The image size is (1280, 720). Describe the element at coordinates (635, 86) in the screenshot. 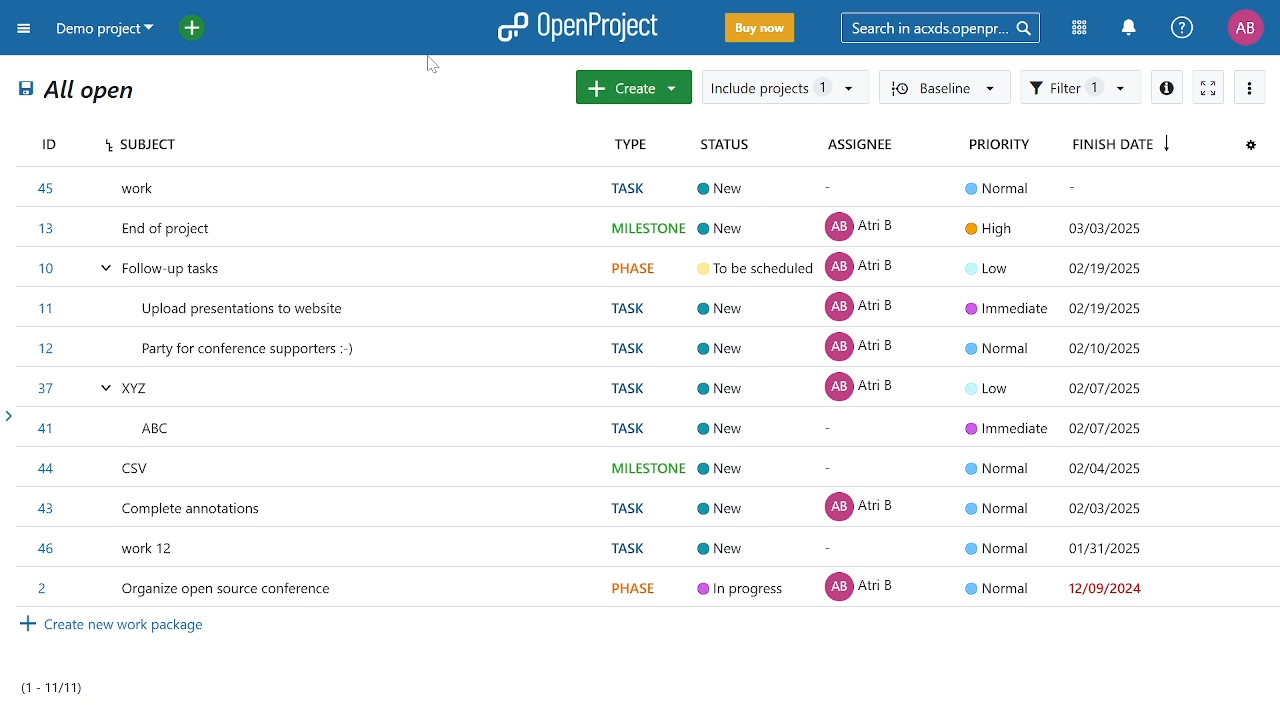

I see `create` at that location.